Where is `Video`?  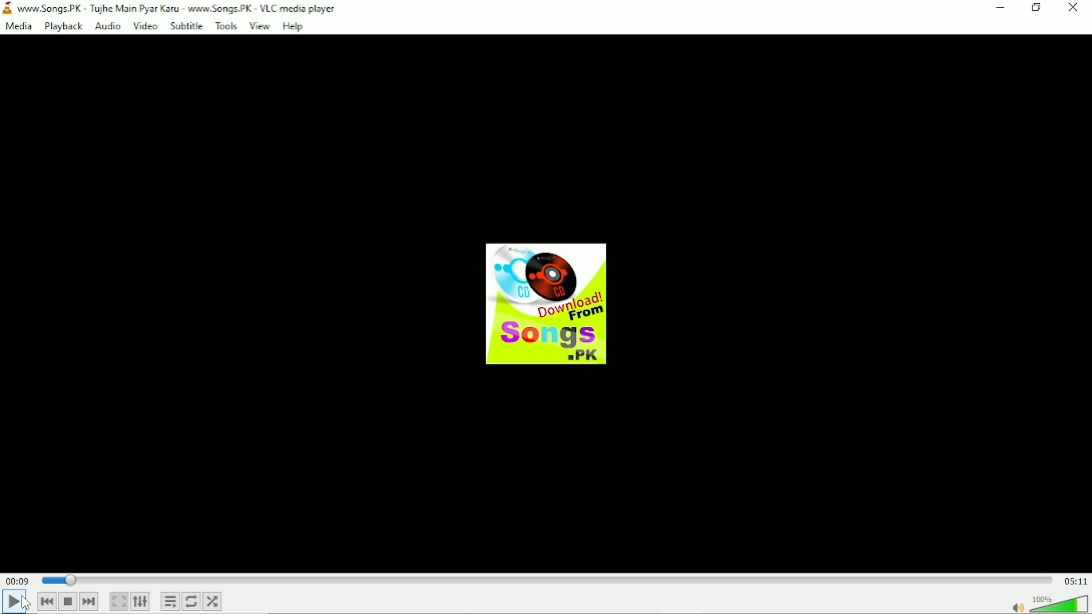 Video is located at coordinates (143, 25).